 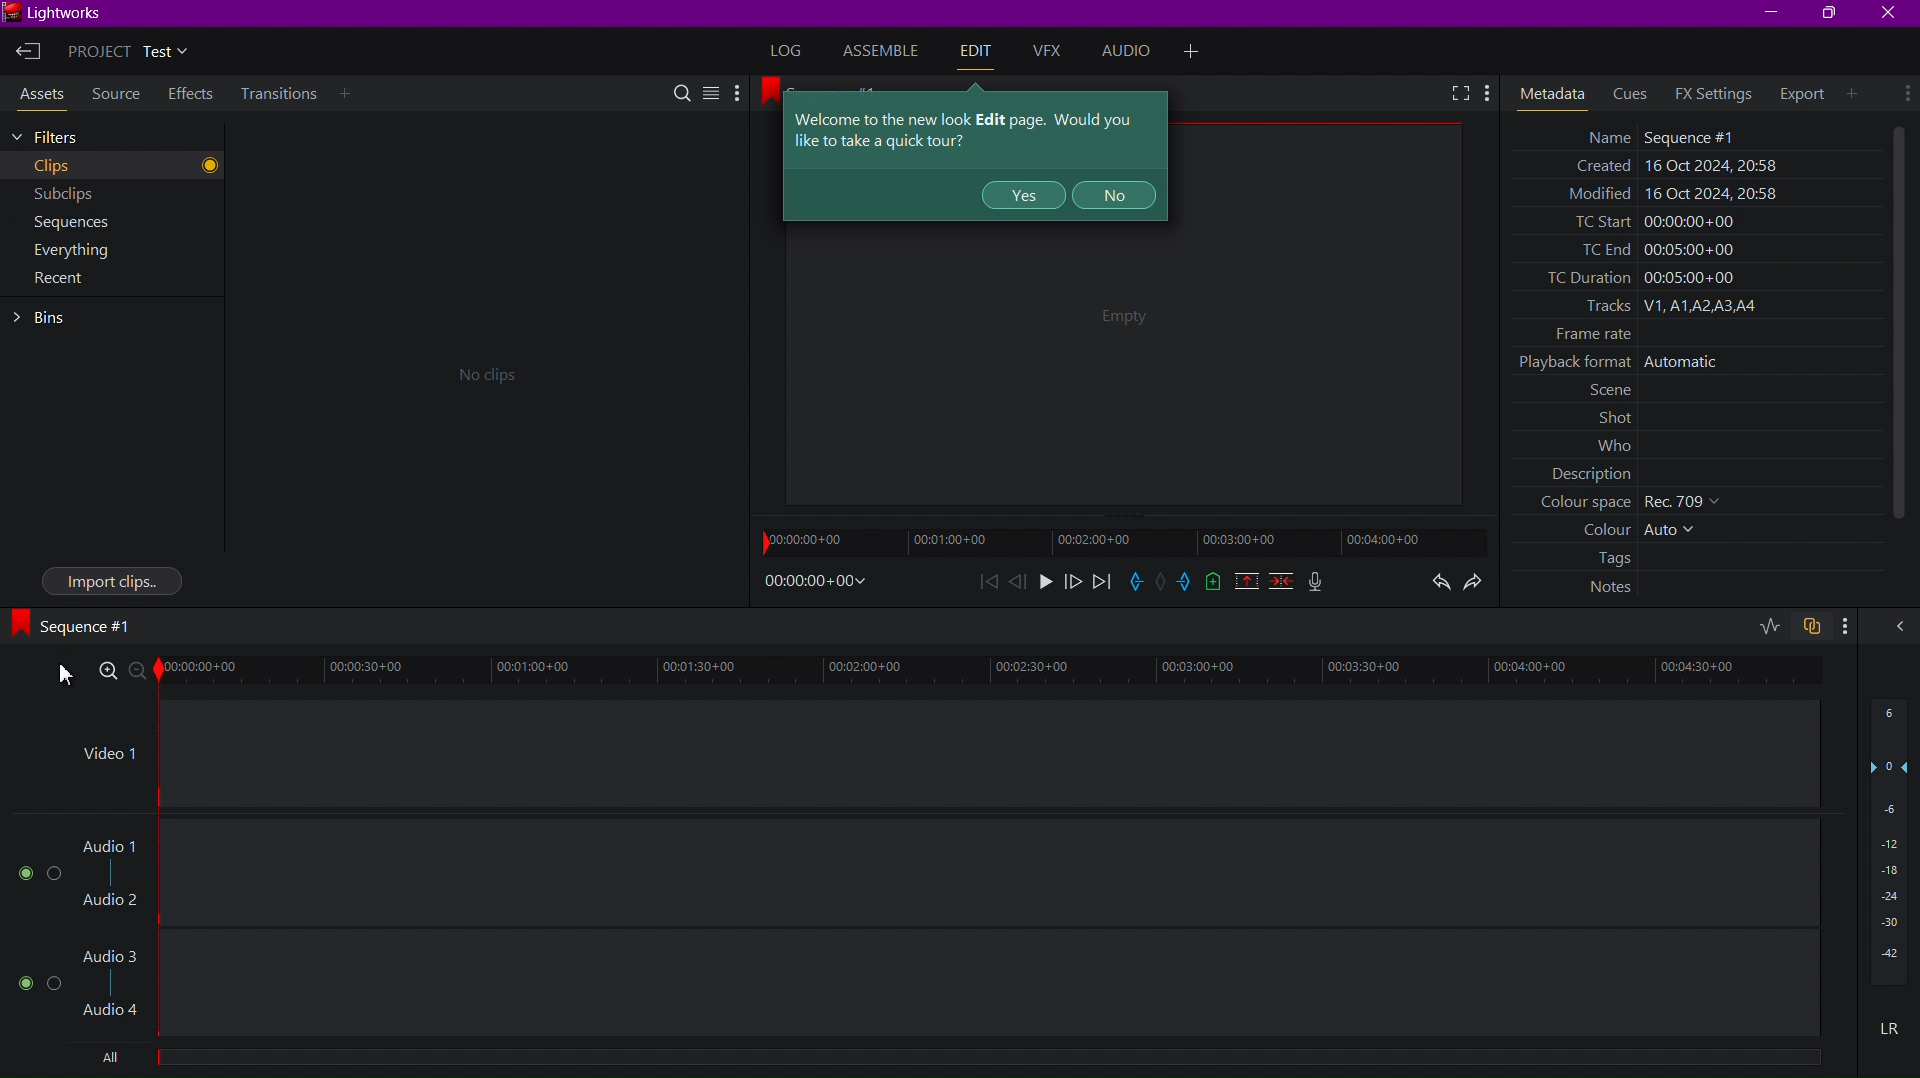 I want to click on Log, so click(x=783, y=53).